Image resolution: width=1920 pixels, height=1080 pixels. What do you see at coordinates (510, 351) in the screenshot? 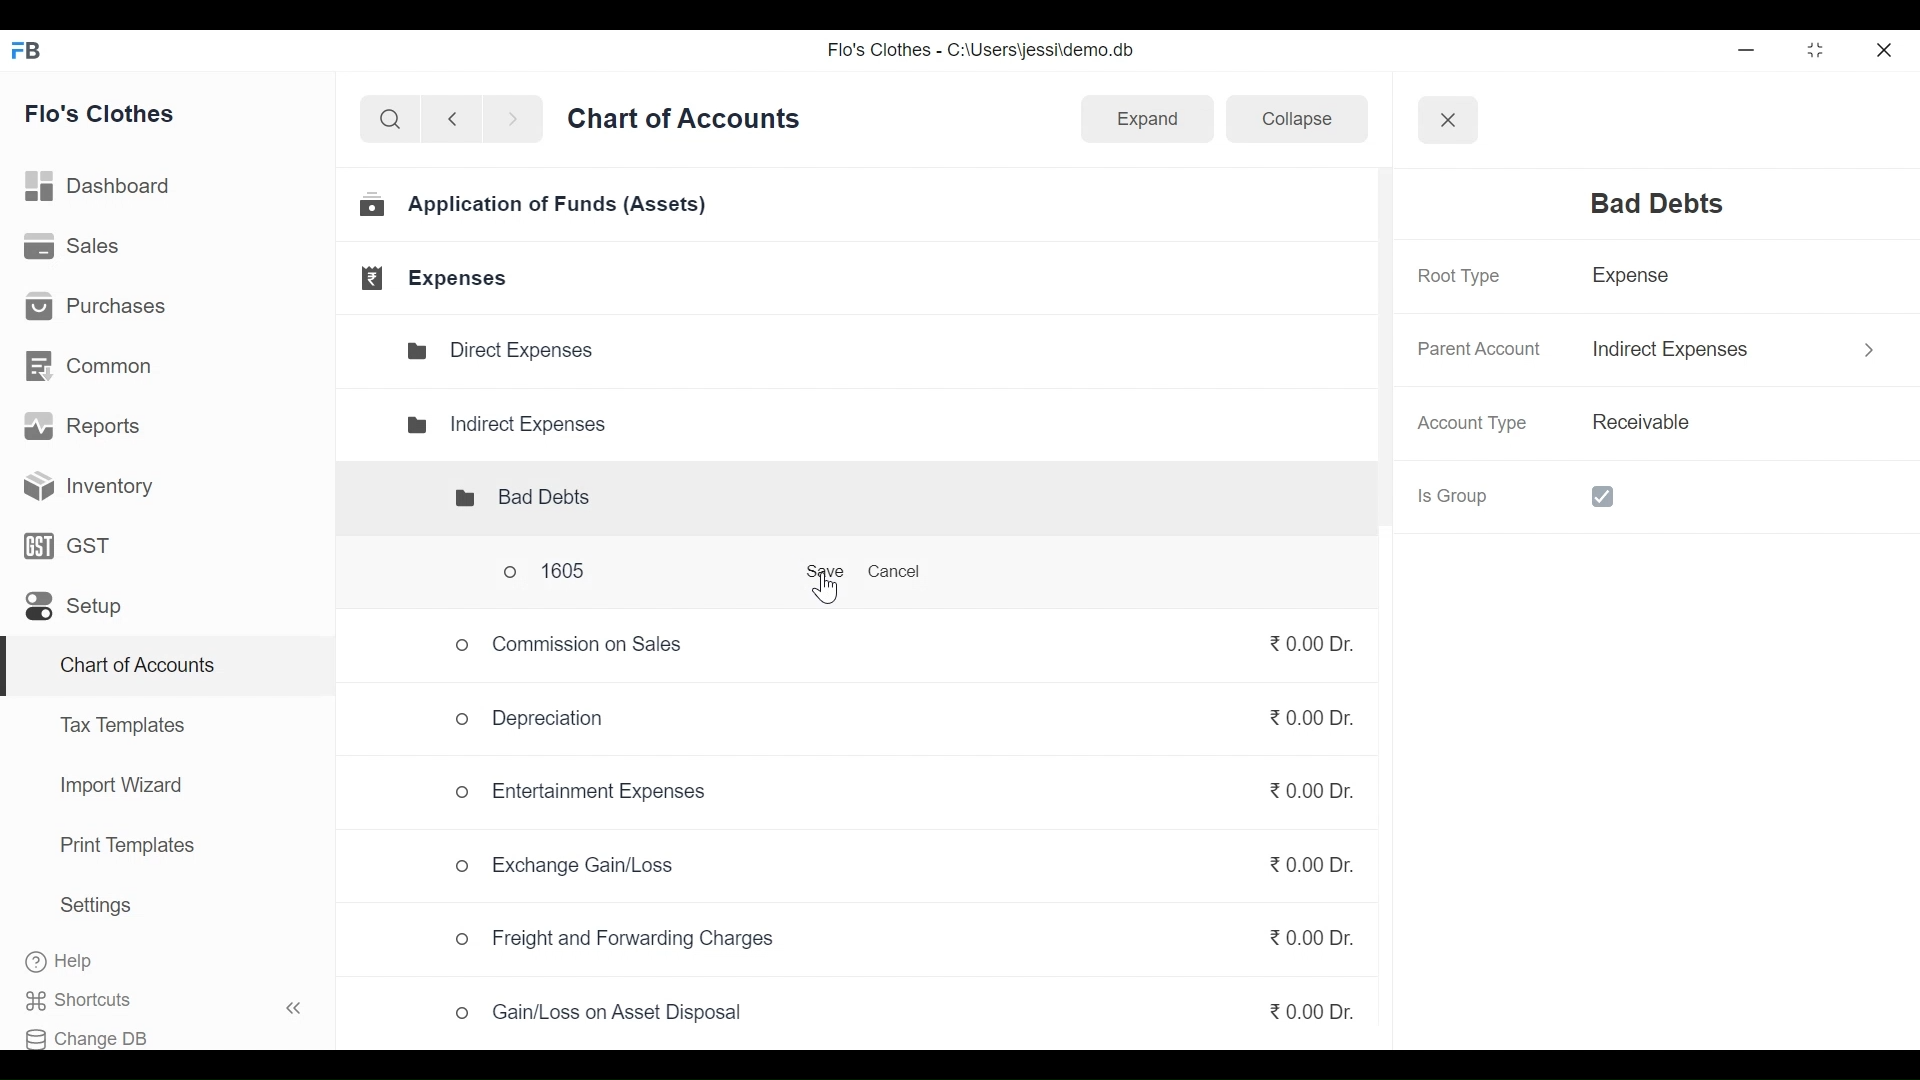
I see `Direct Expenses` at bounding box center [510, 351].